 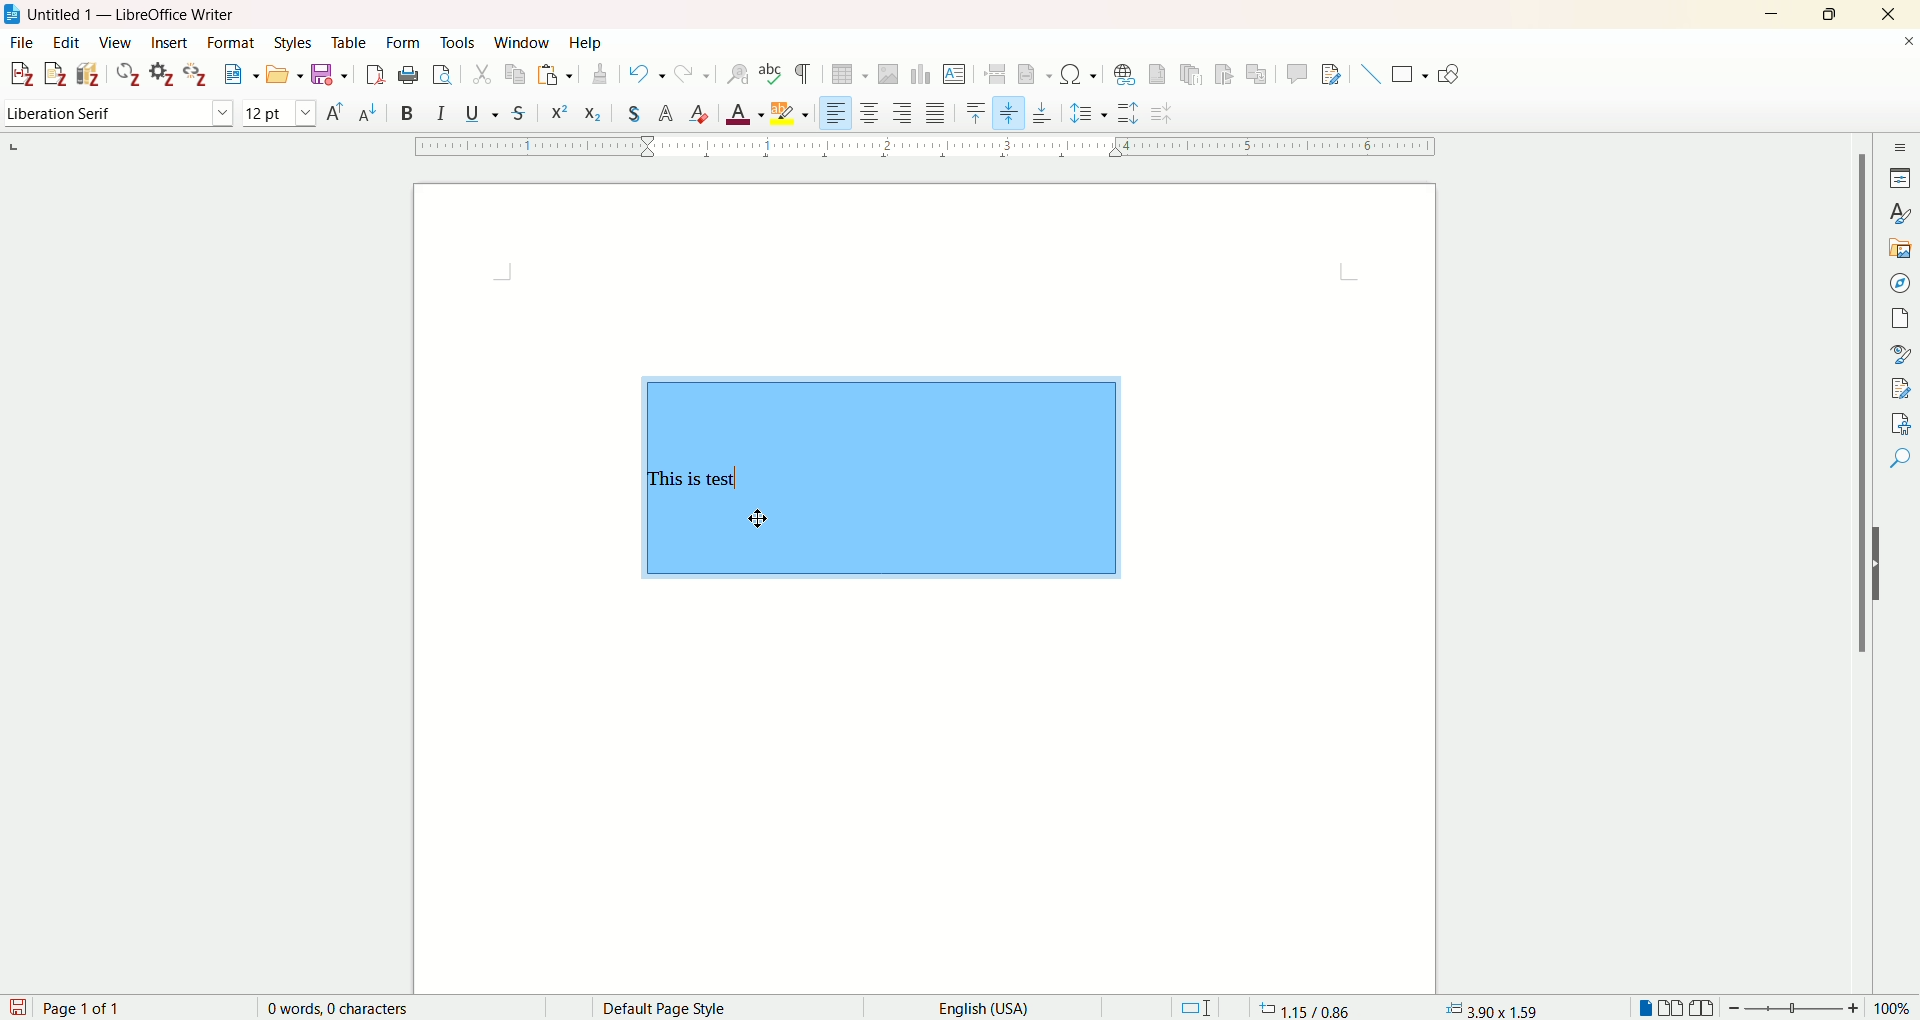 What do you see at coordinates (196, 74) in the screenshot?
I see `unlink citation` at bounding box center [196, 74].